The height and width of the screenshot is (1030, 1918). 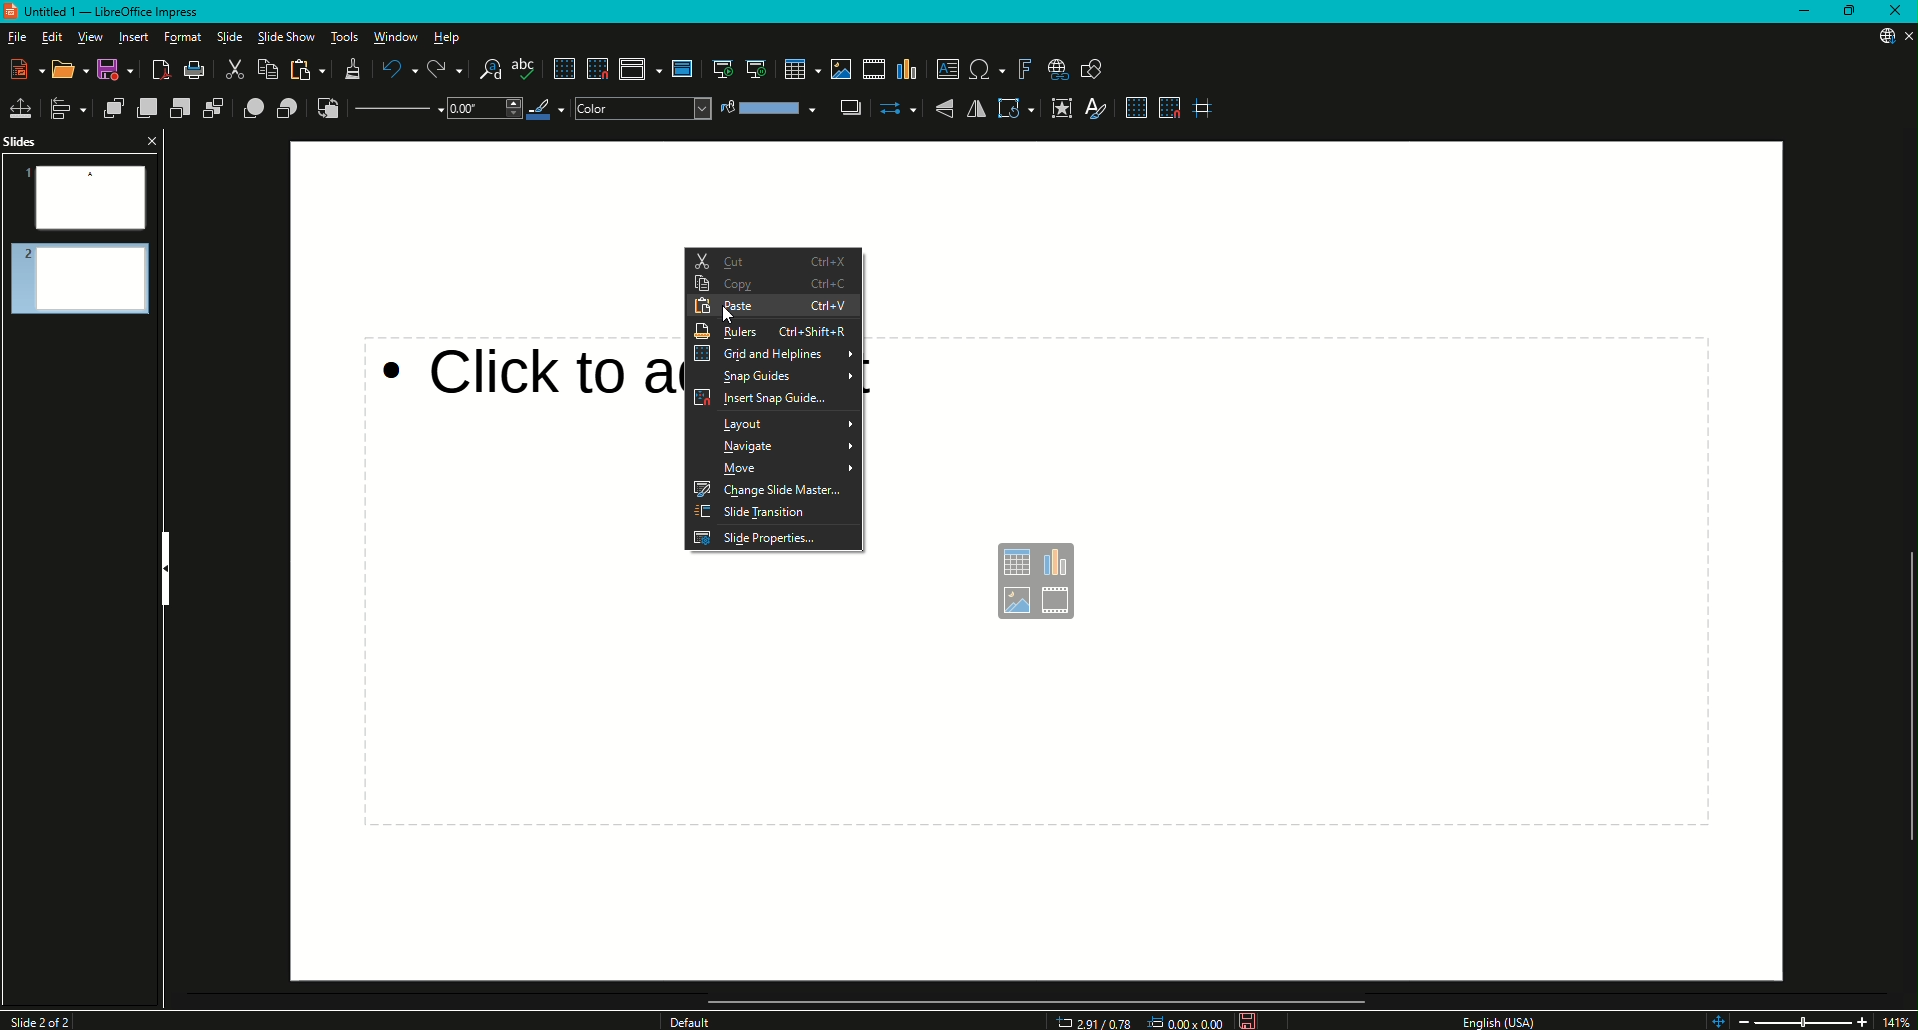 What do you see at coordinates (1892, 11) in the screenshot?
I see `Close` at bounding box center [1892, 11].